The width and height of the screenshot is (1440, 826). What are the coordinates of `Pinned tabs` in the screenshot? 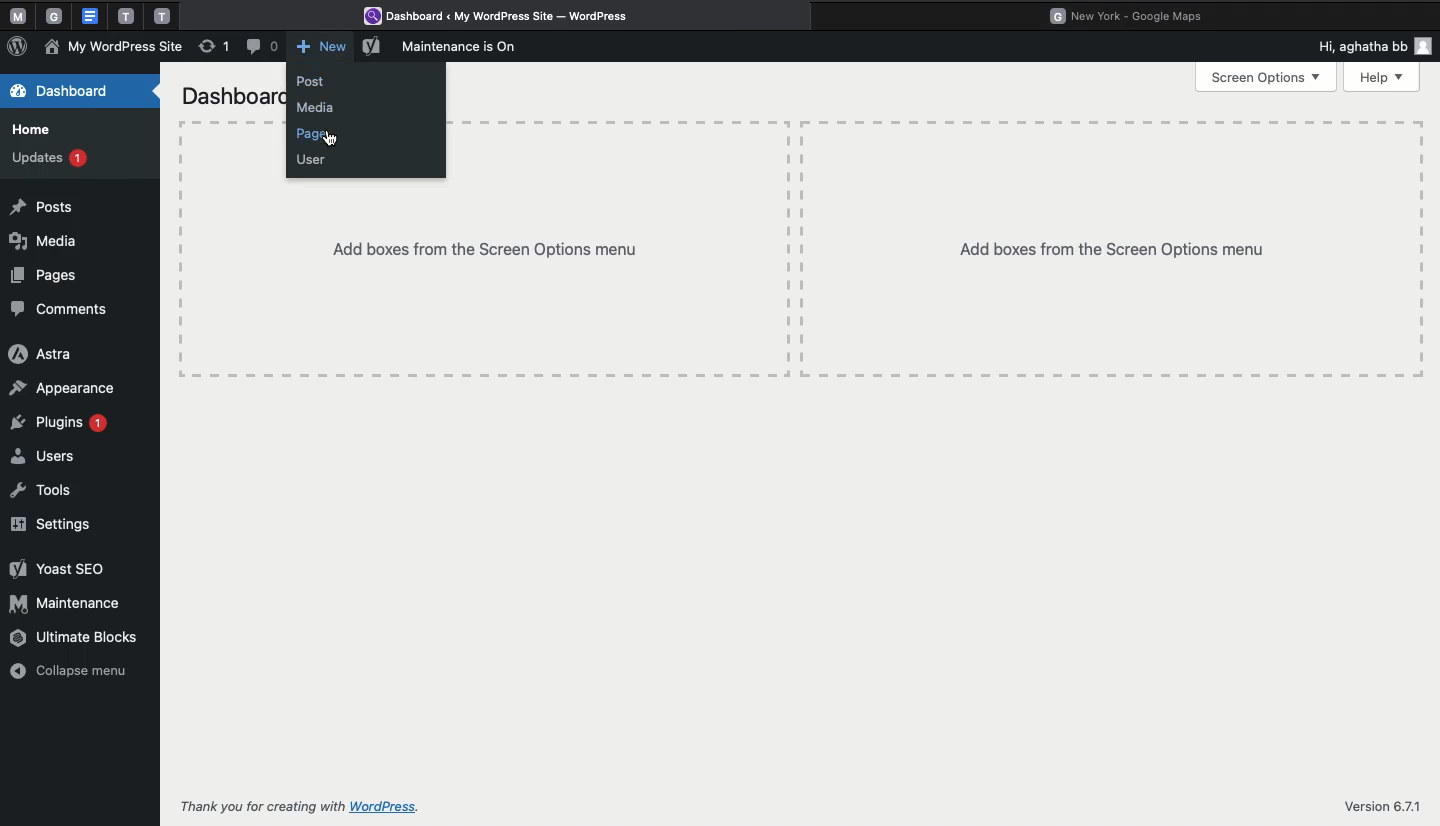 It's located at (15, 17).